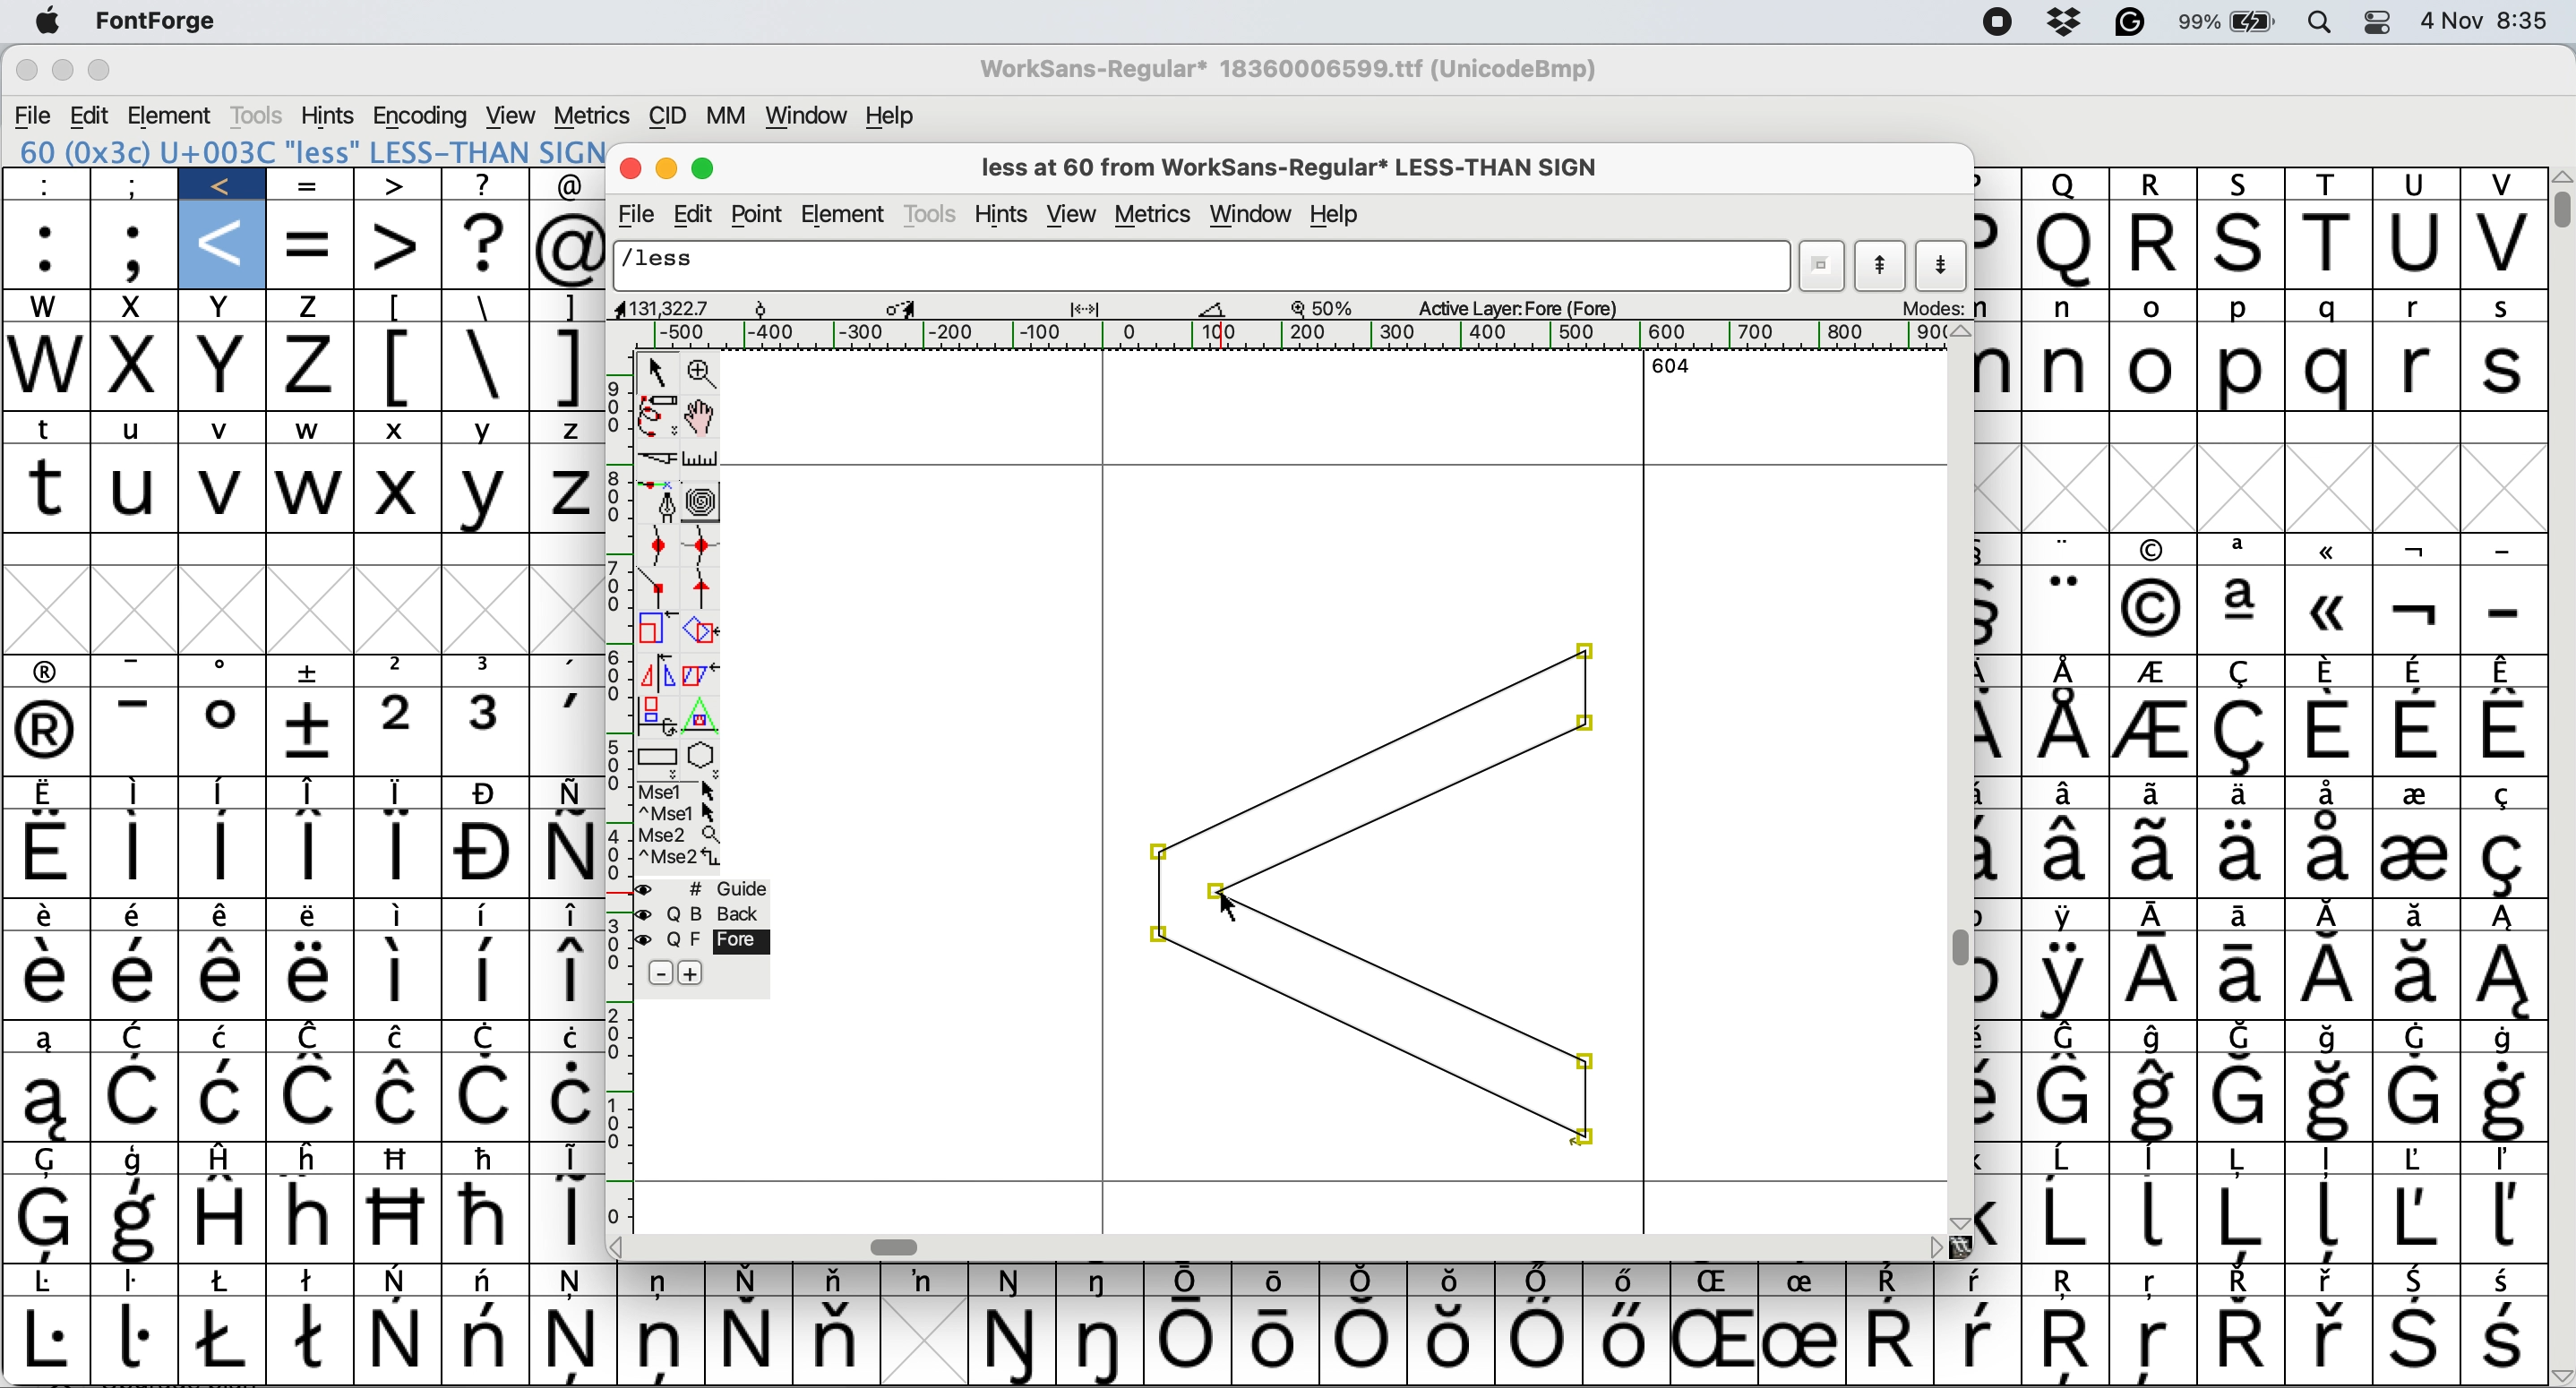  I want to click on Symbol, so click(1999, 1162).